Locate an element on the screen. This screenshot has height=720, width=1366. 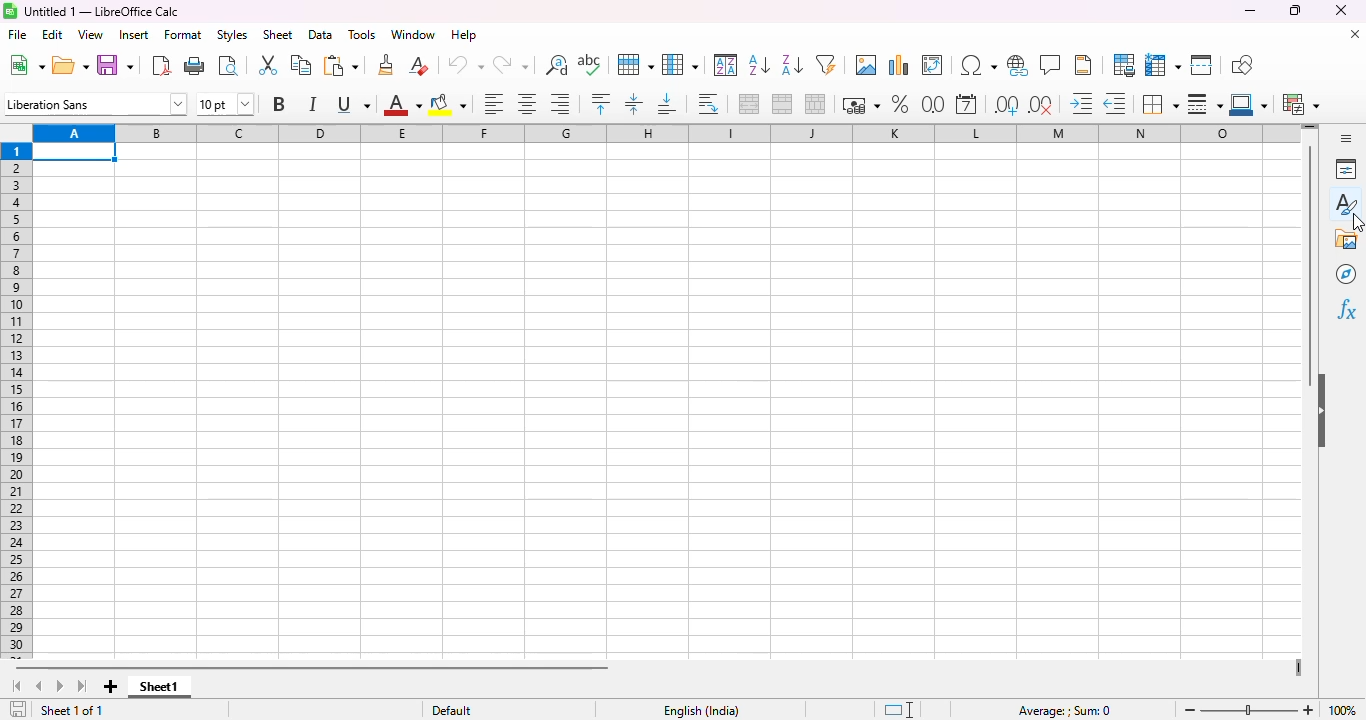
align left is located at coordinates (494, 103).